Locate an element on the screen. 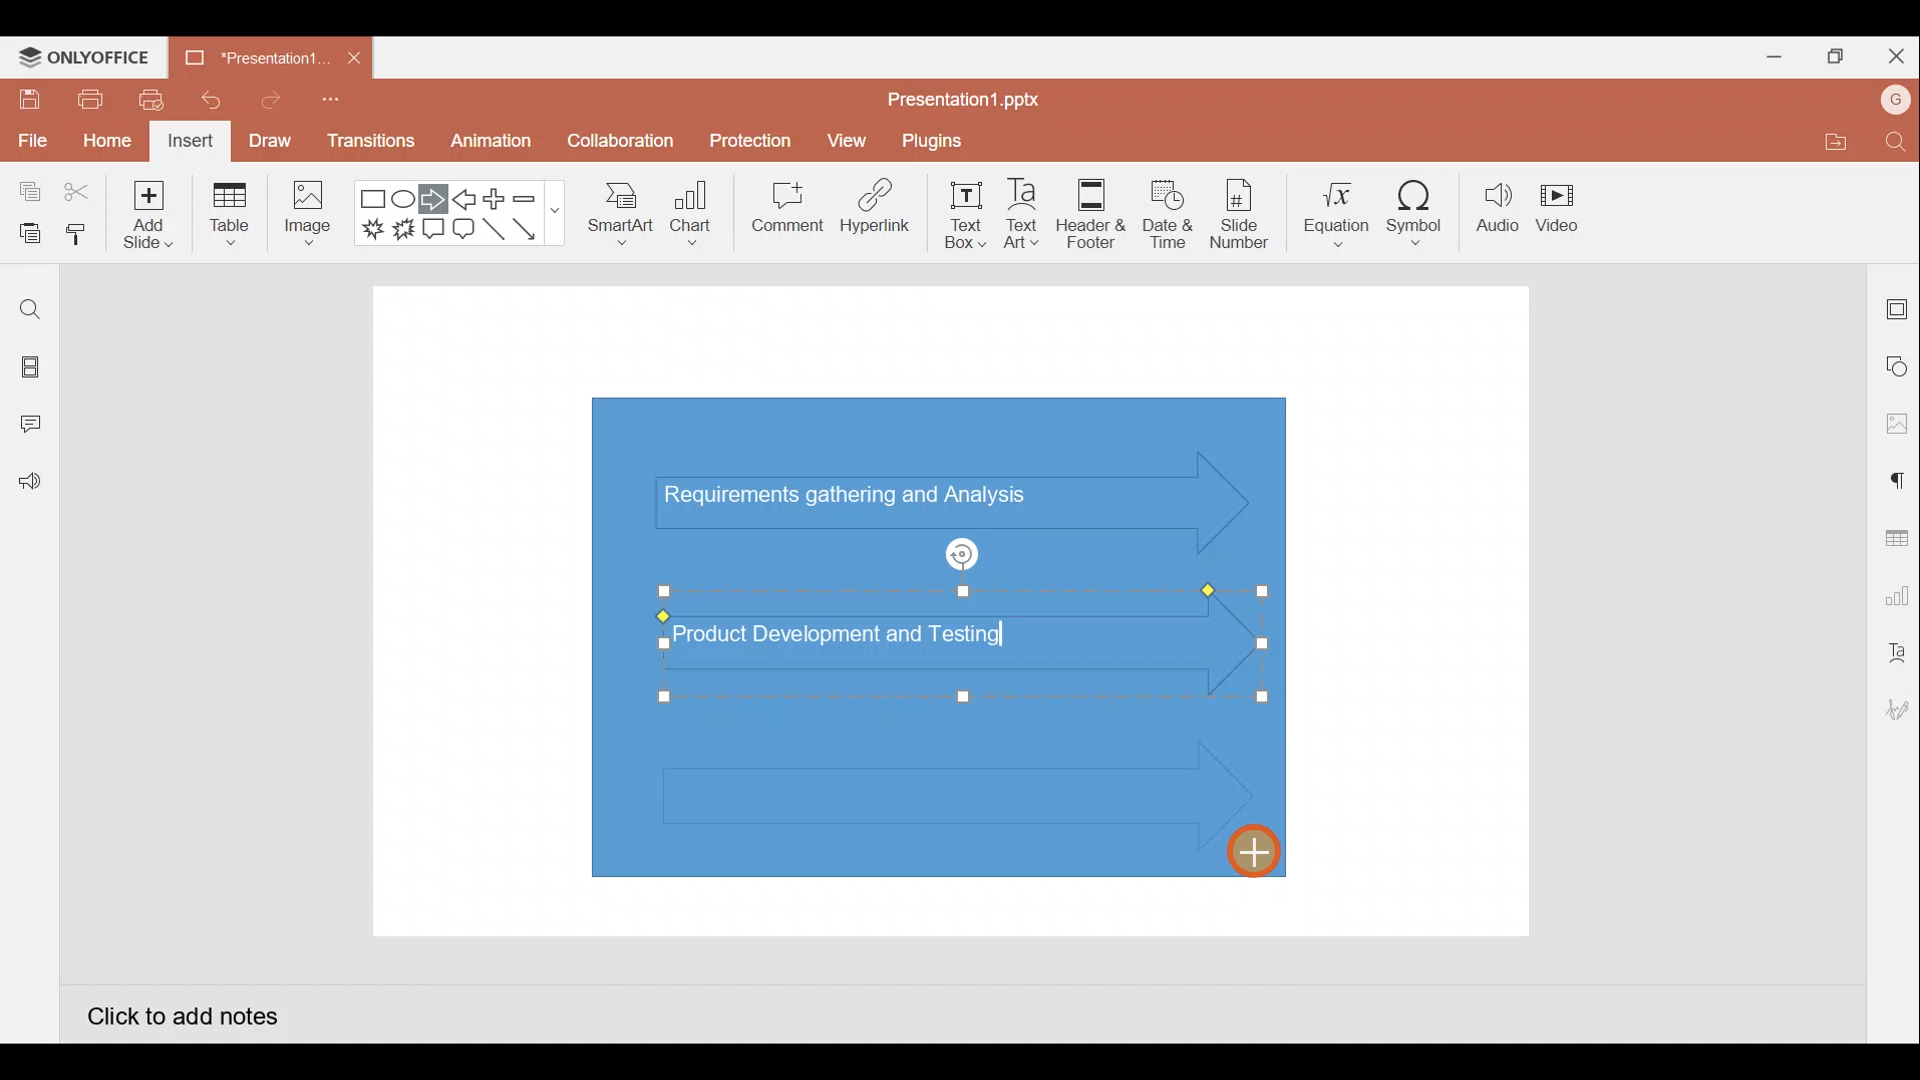 Image resolution: width=1920 pixels, height=1080 pixels. Equation is located at coordinates (1339, 207).